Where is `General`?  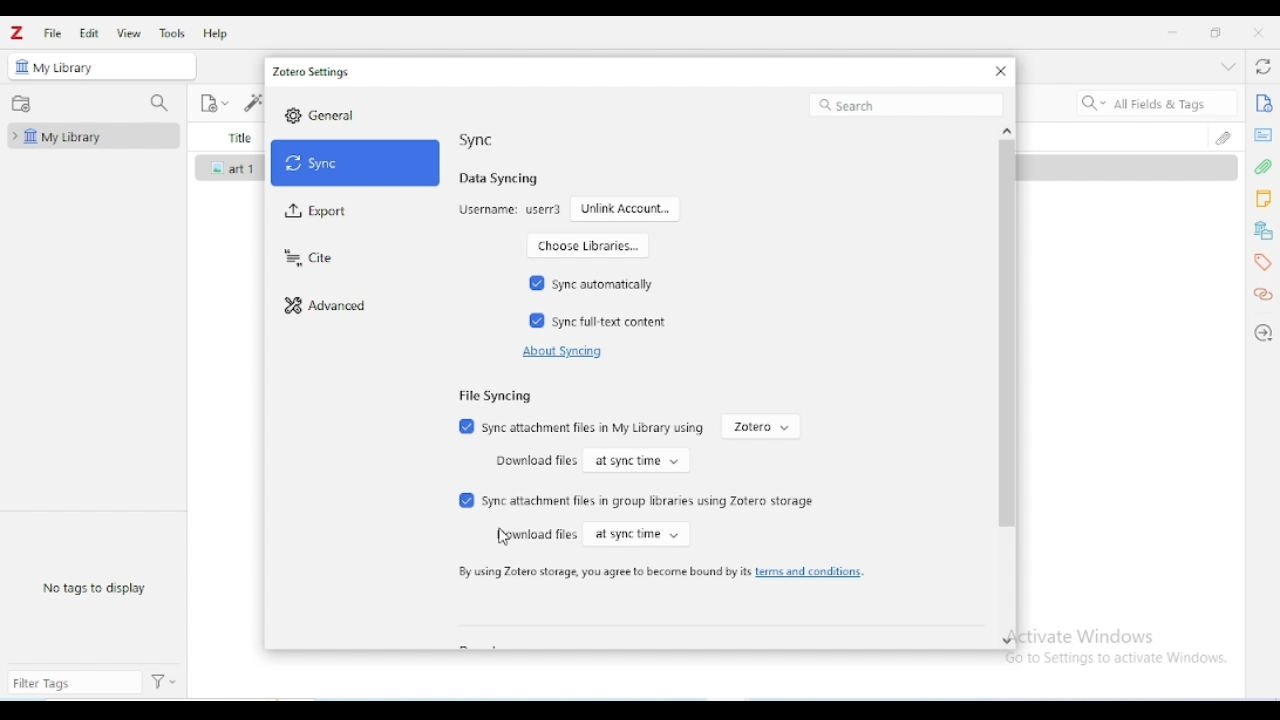
General is located at coordinates (334, 115).